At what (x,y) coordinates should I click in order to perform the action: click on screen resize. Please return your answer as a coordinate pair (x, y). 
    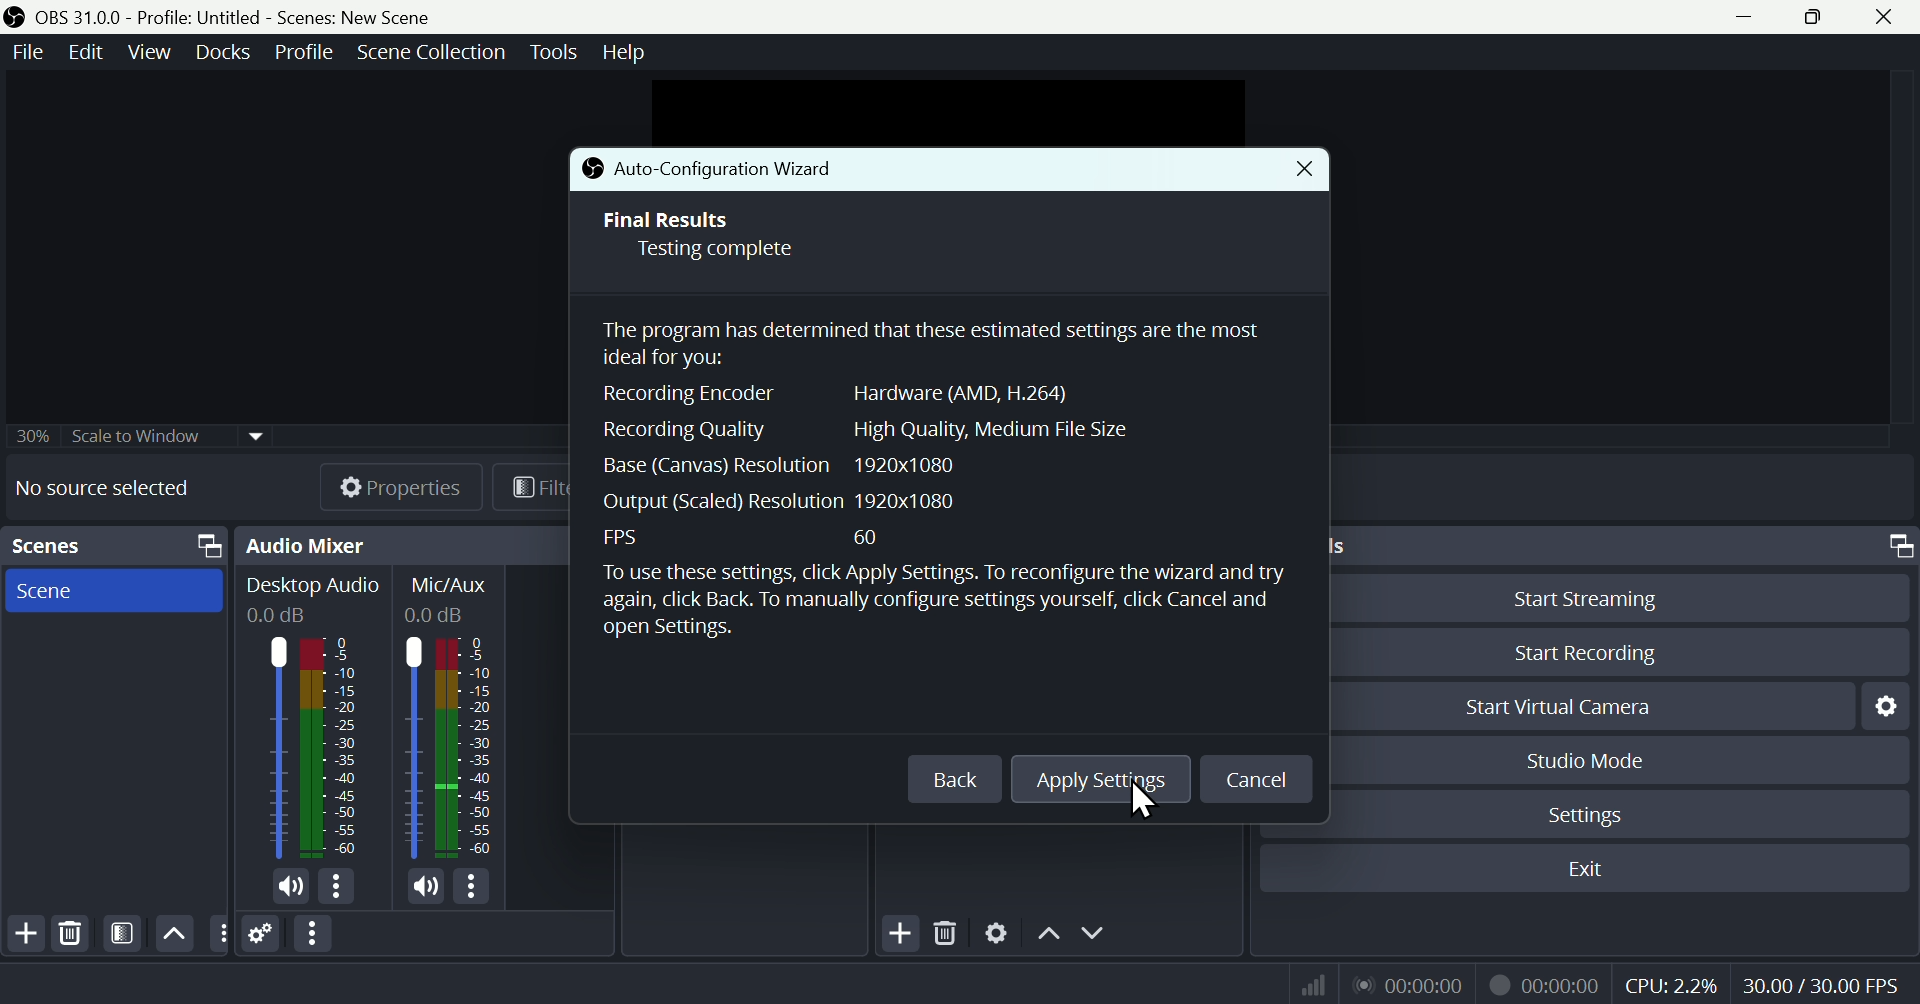
    Looking at the image, I should click on (1895, 546).